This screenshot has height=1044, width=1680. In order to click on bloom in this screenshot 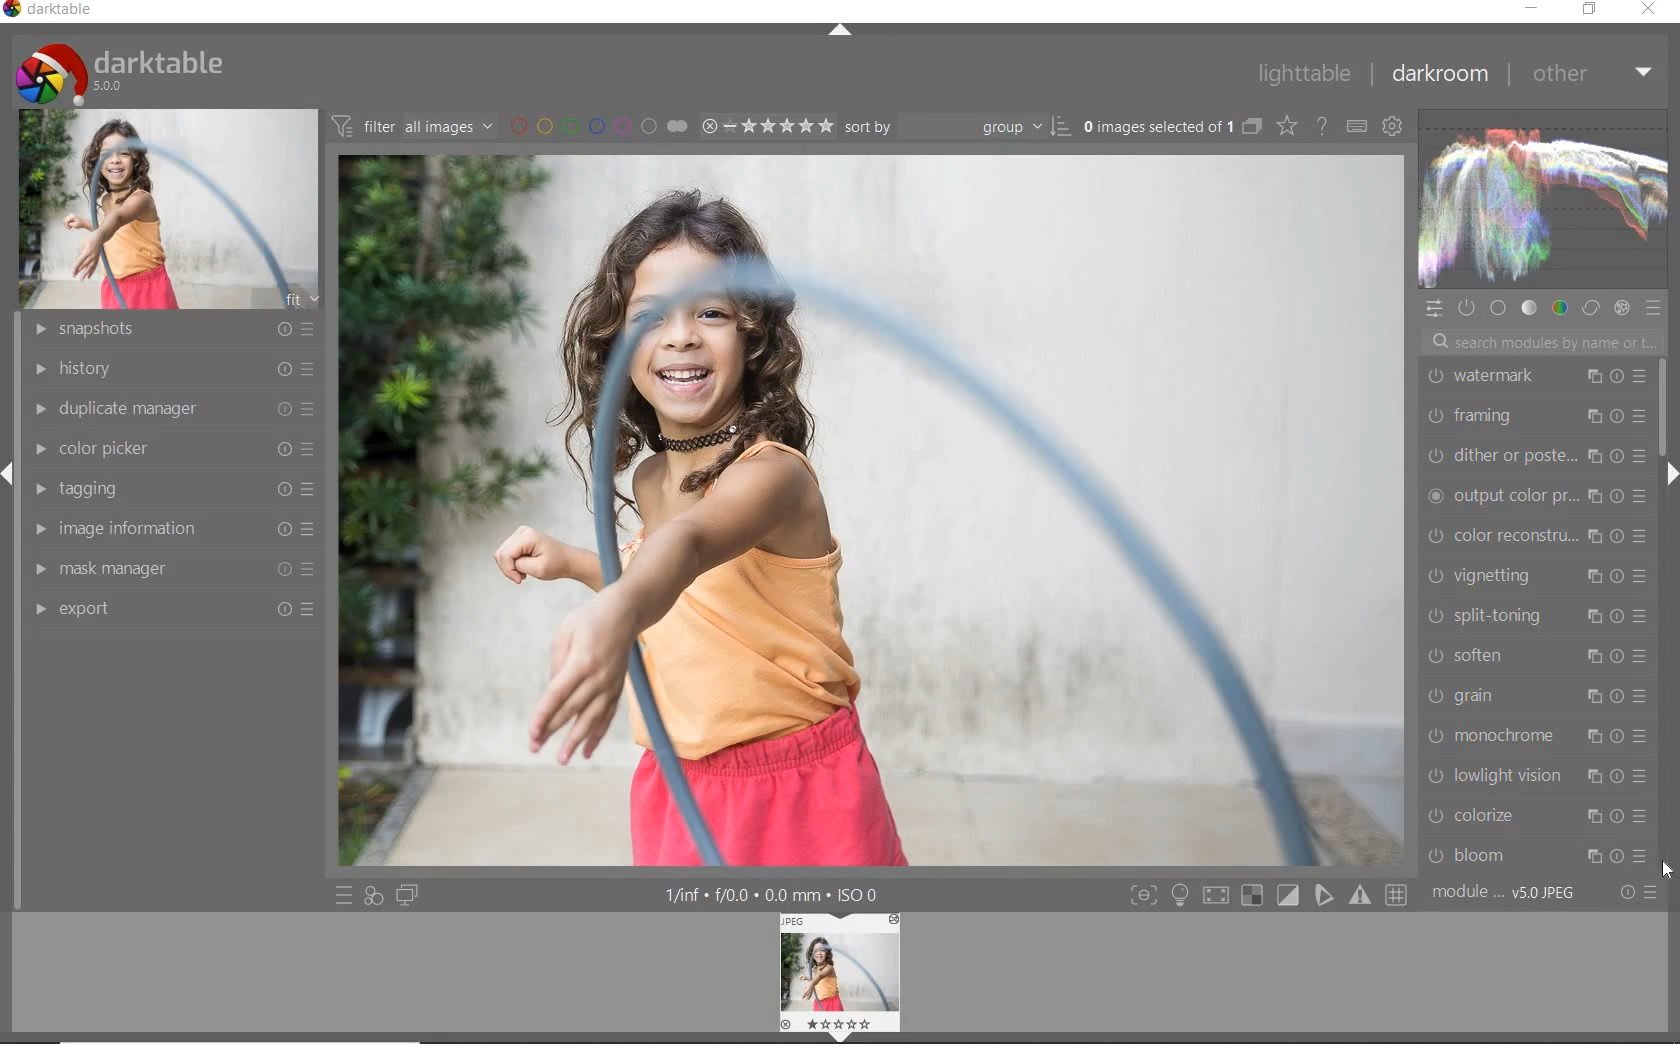, I will do `click(1535, 858)`.